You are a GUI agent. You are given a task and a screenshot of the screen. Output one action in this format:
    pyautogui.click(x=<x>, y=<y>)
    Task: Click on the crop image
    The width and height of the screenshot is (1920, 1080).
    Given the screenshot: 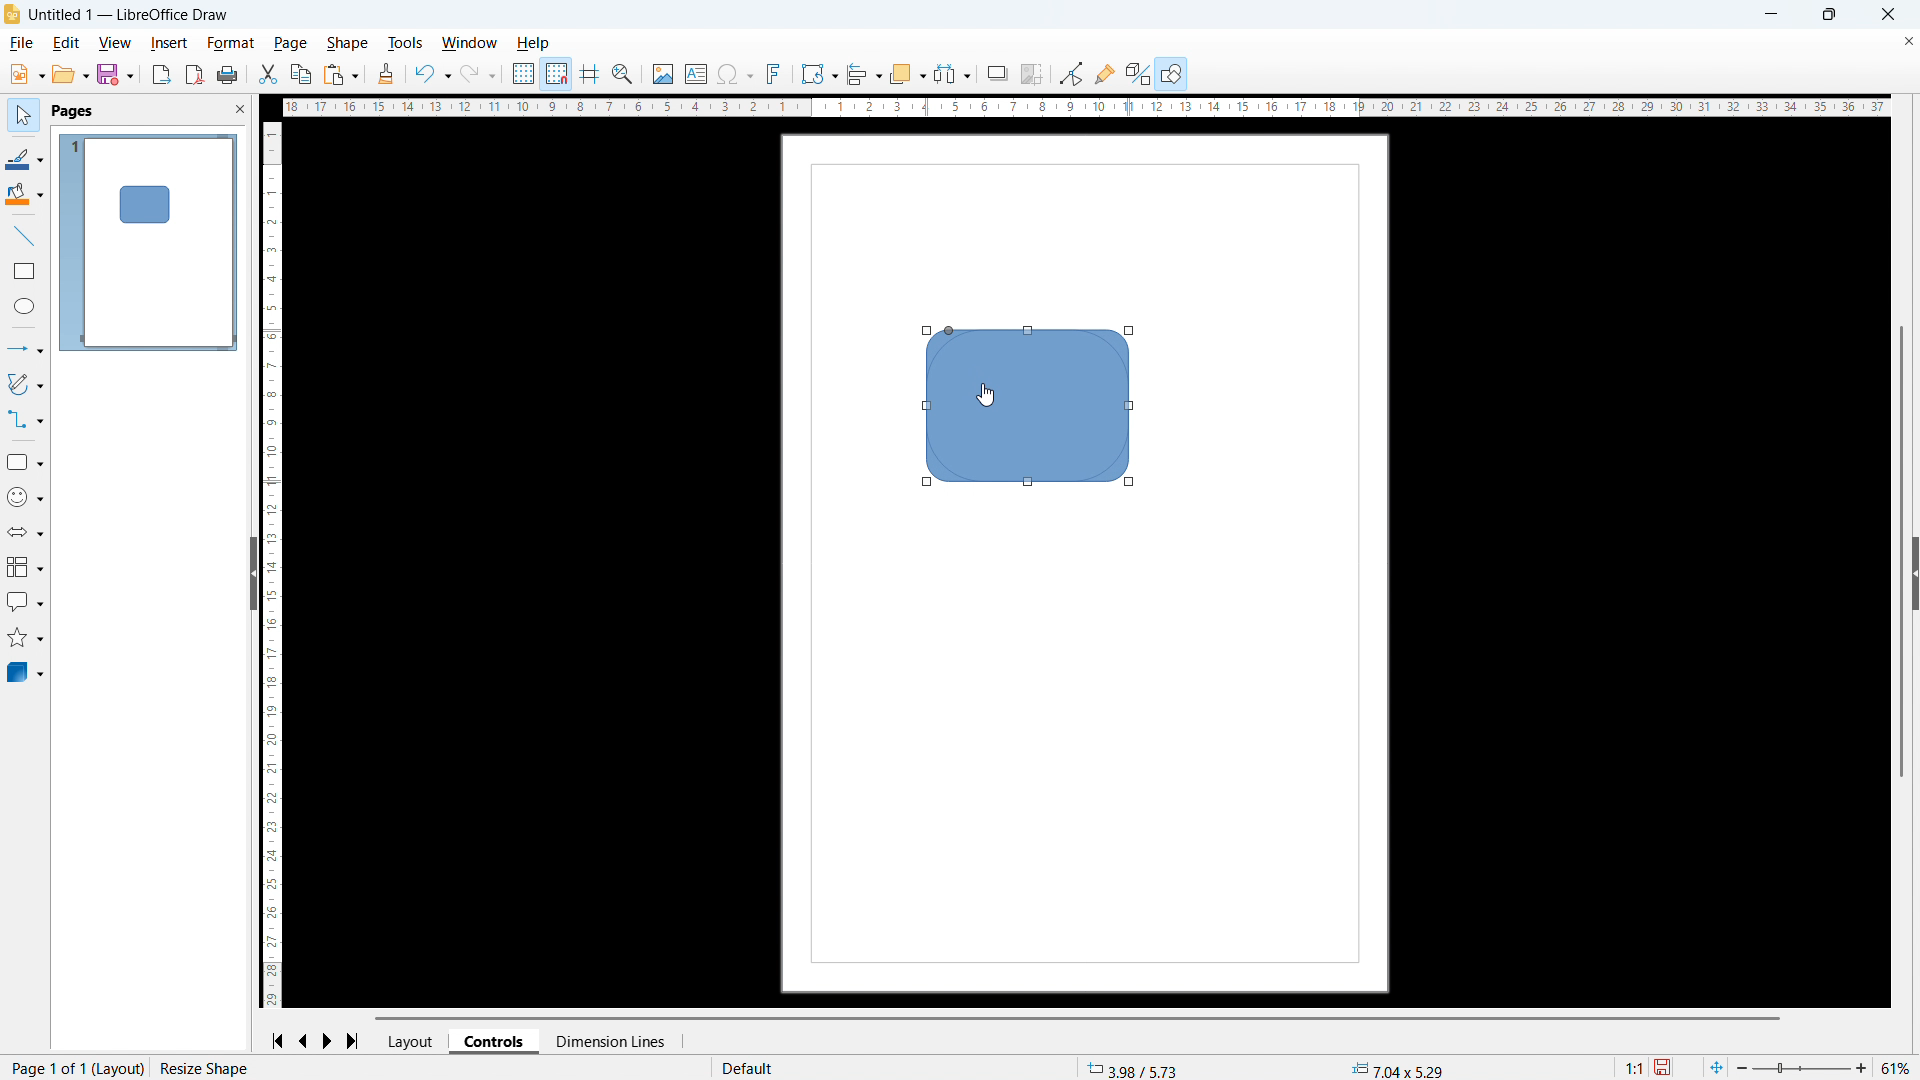 What is the action you would take?
    pyautogui.click(x=1031, y=75)
    